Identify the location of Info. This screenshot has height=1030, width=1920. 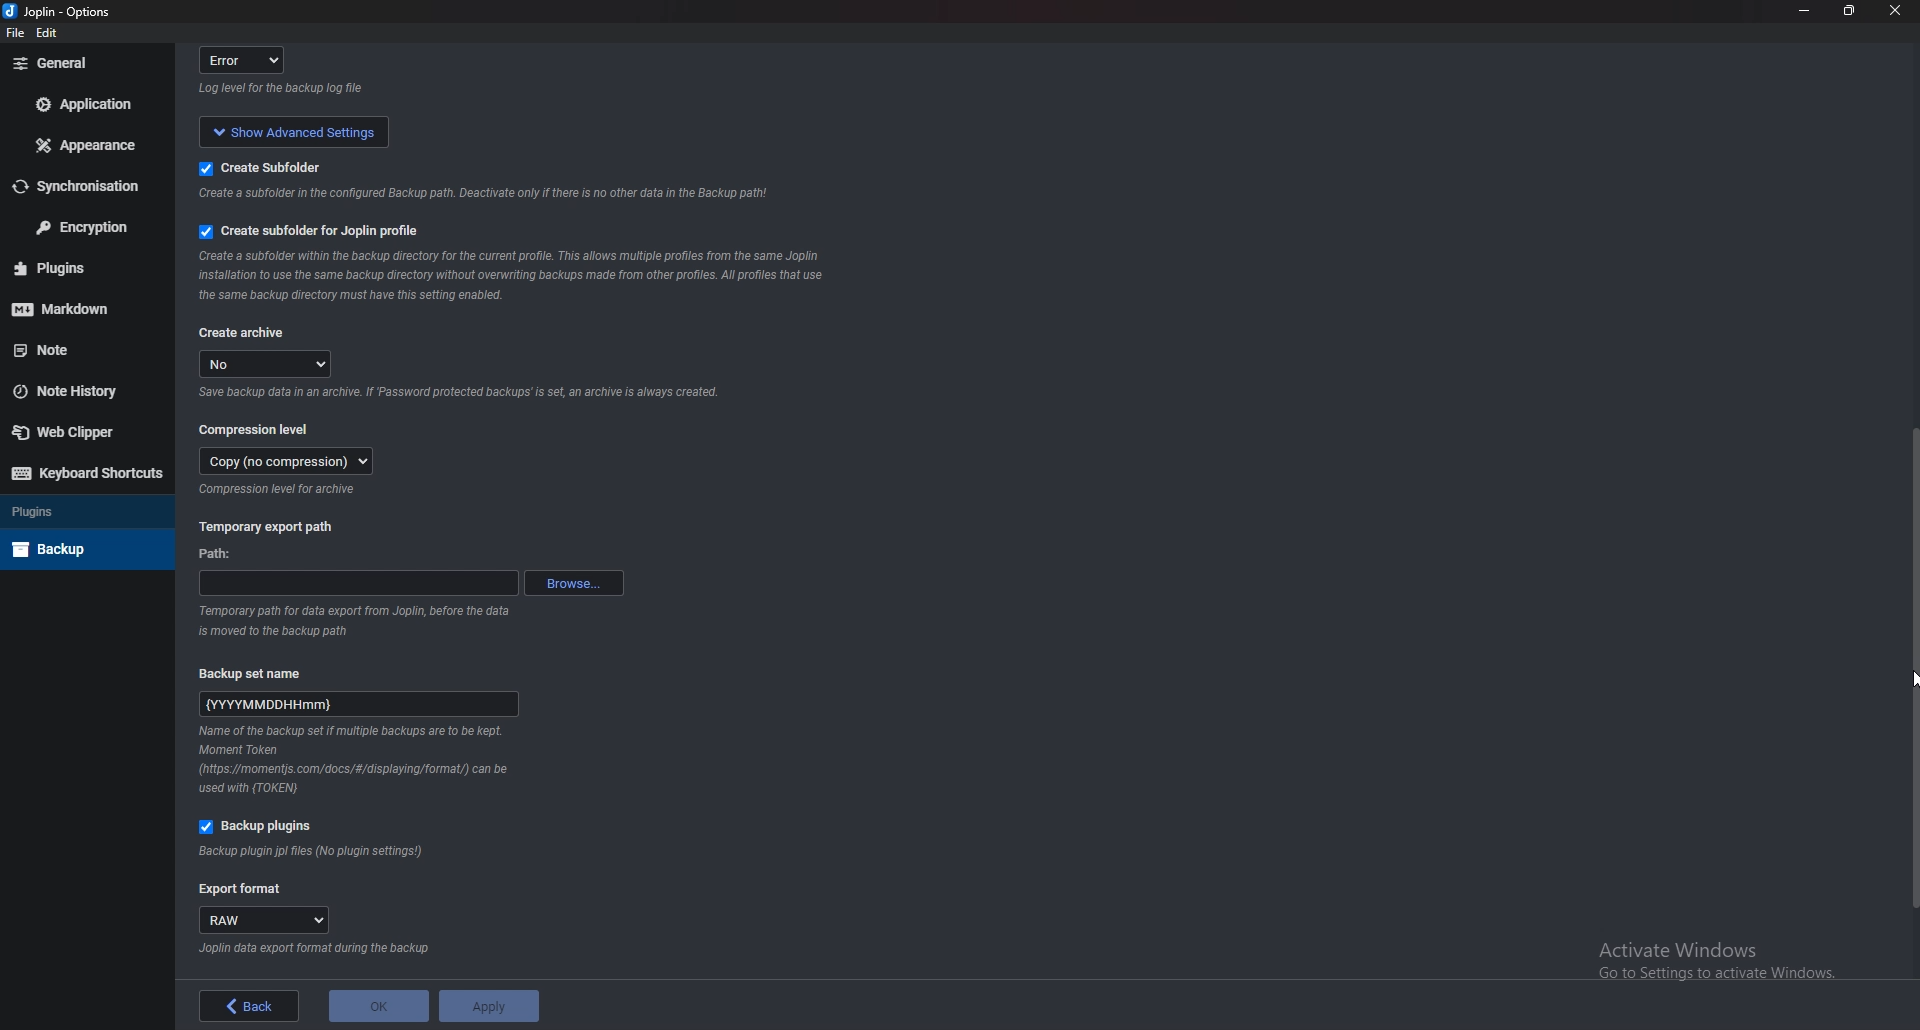
(357, 761).